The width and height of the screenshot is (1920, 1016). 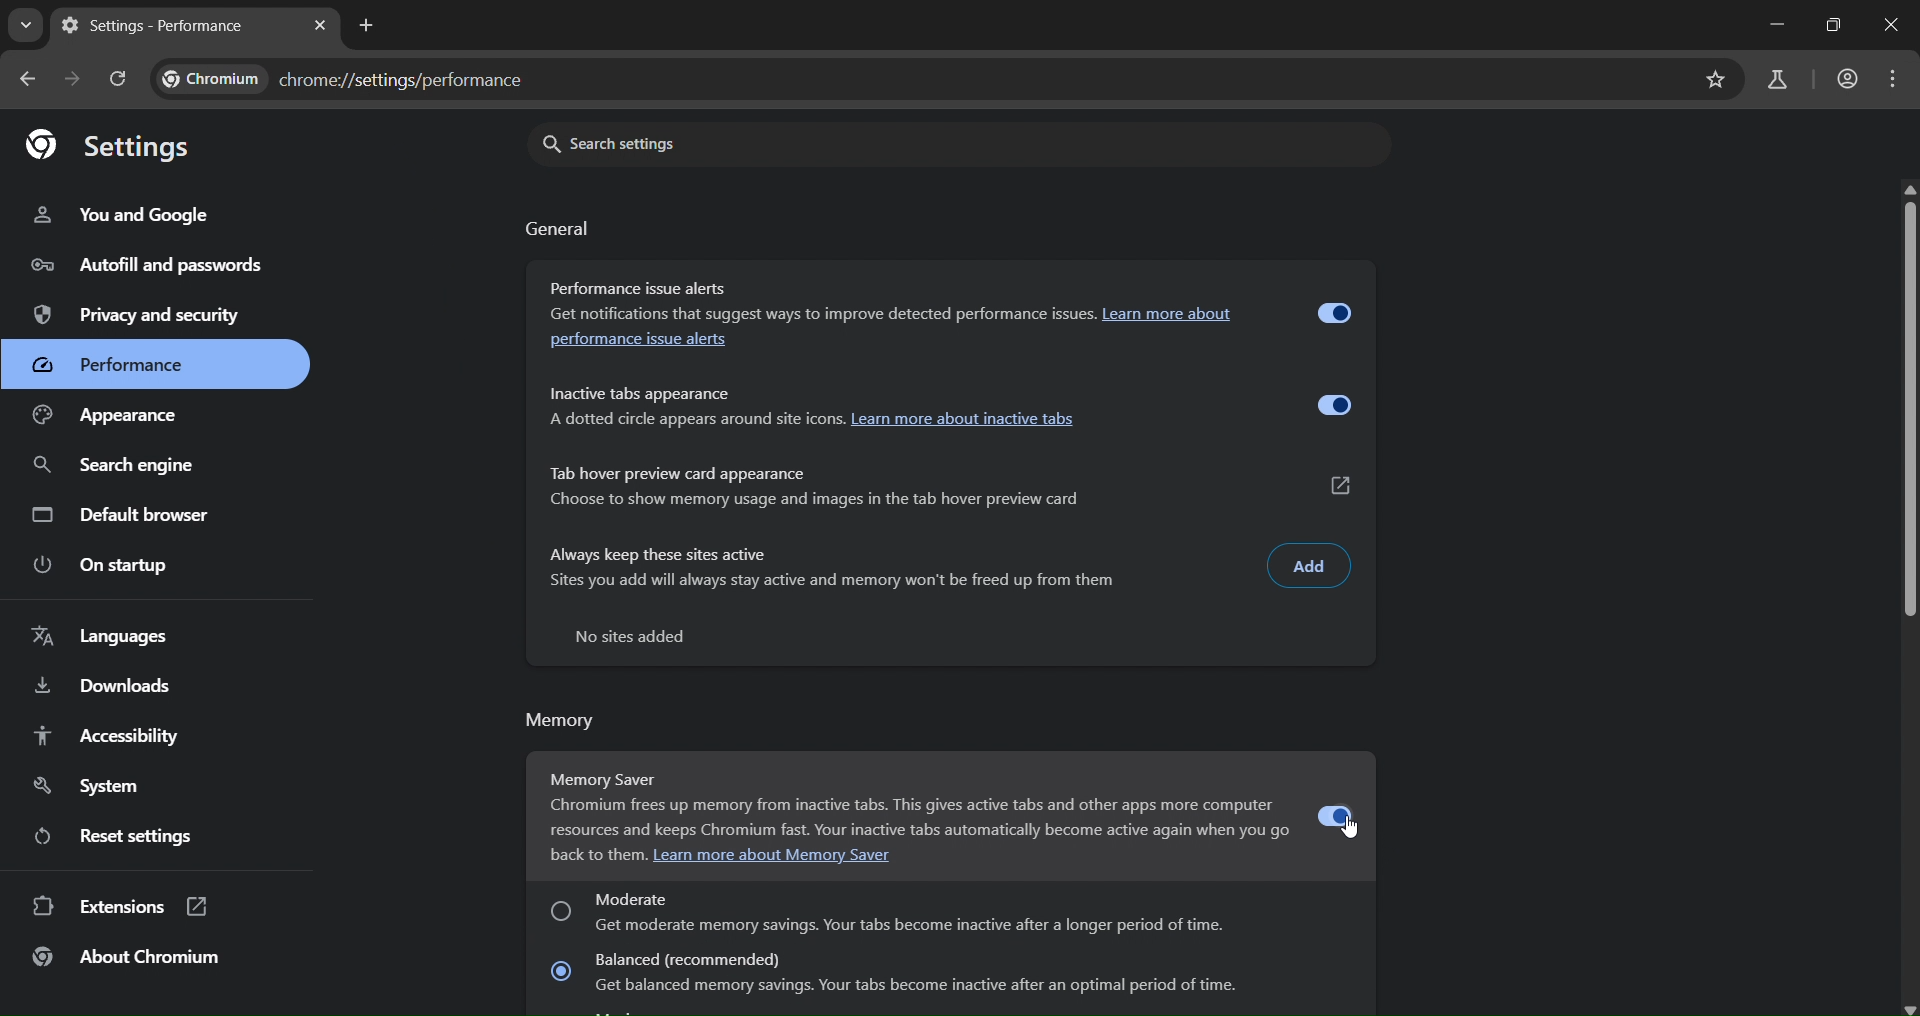 I want to click on Autofill and passwords, so click(x=144, y=266).